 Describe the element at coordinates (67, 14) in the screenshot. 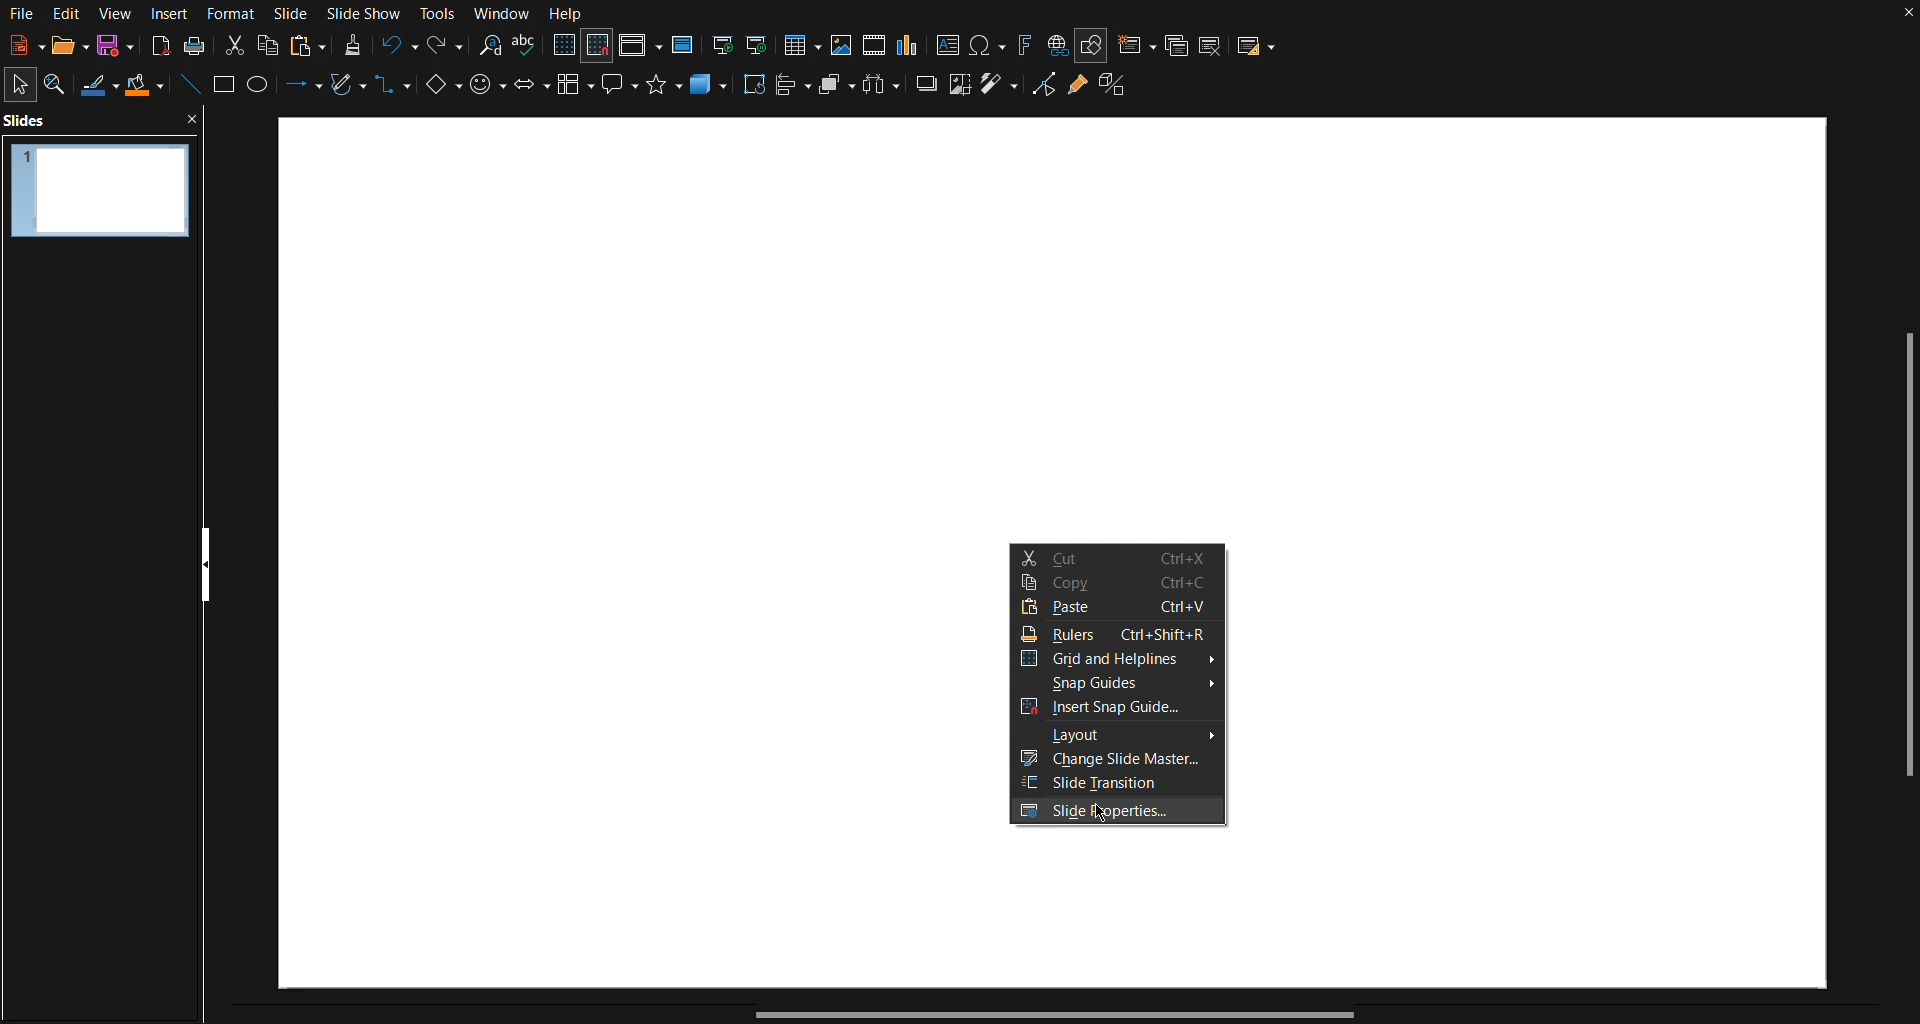

I see `Edit` at that location.